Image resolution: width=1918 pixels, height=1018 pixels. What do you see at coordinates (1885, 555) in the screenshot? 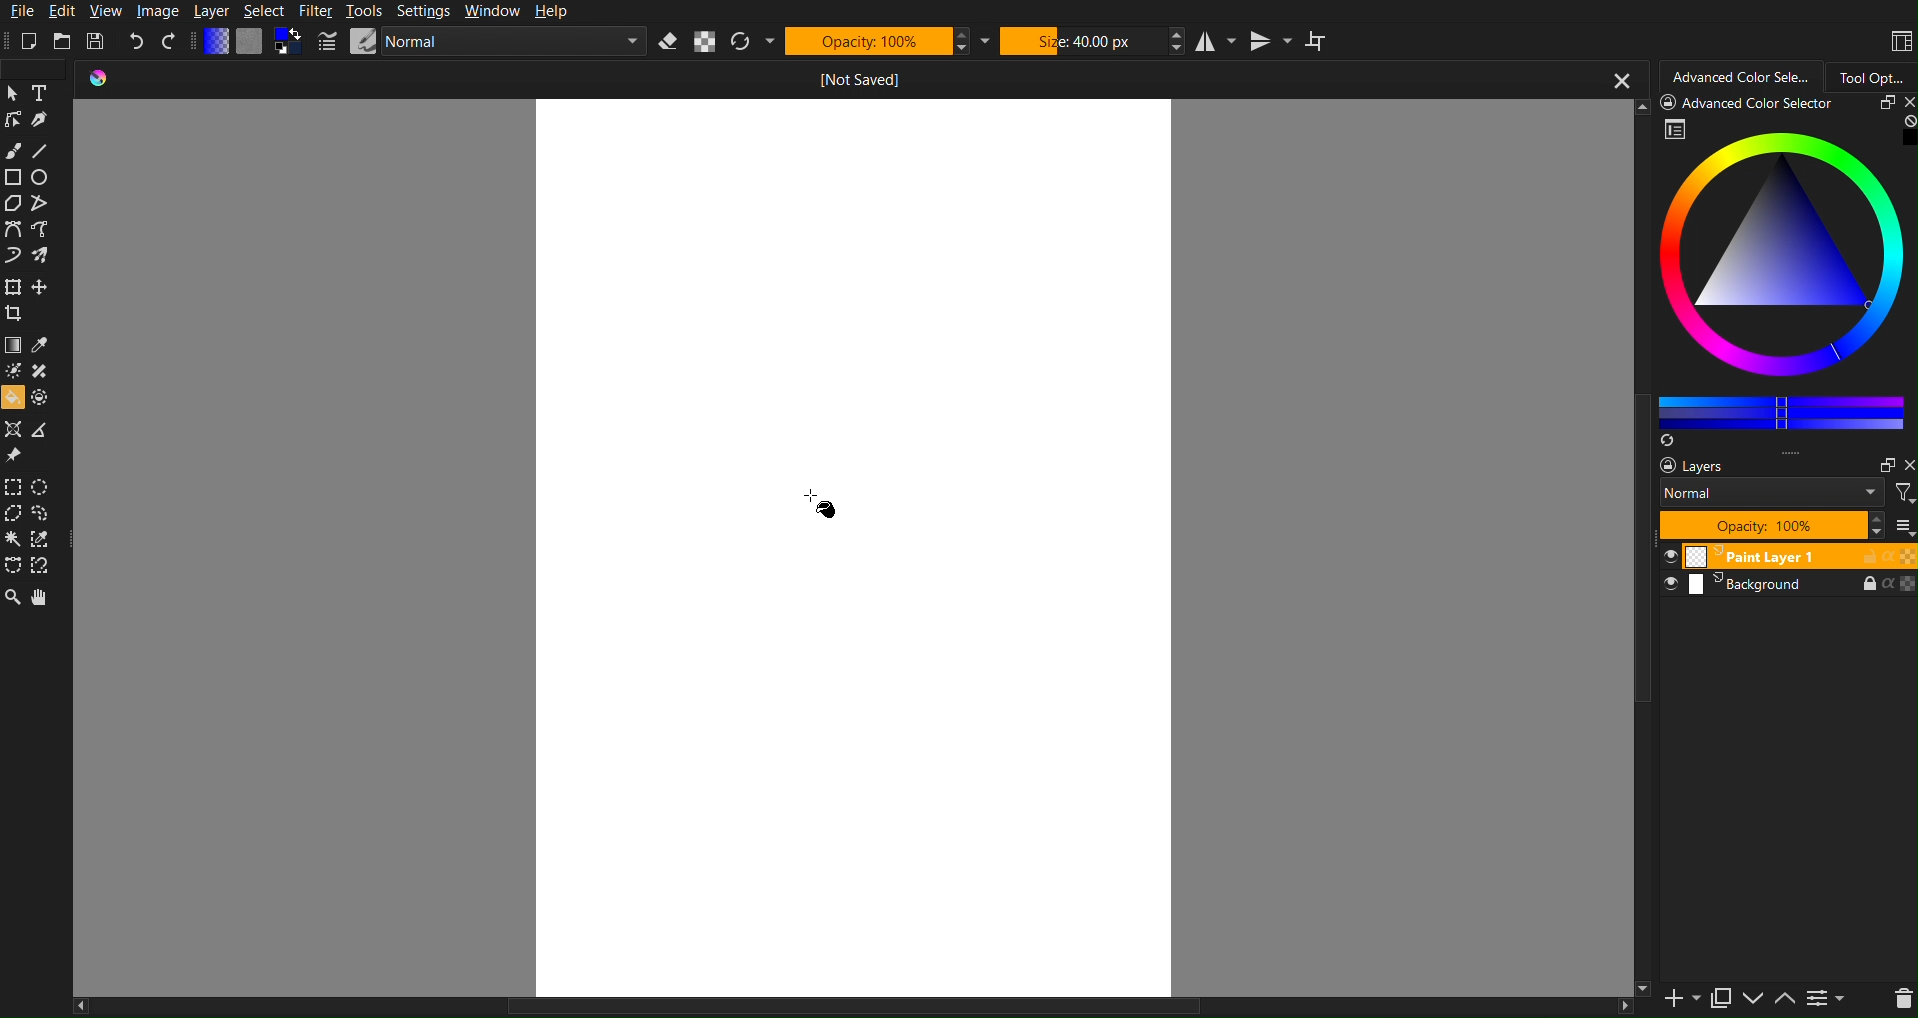
I see `alpha` at bounding box center [1885, 555].